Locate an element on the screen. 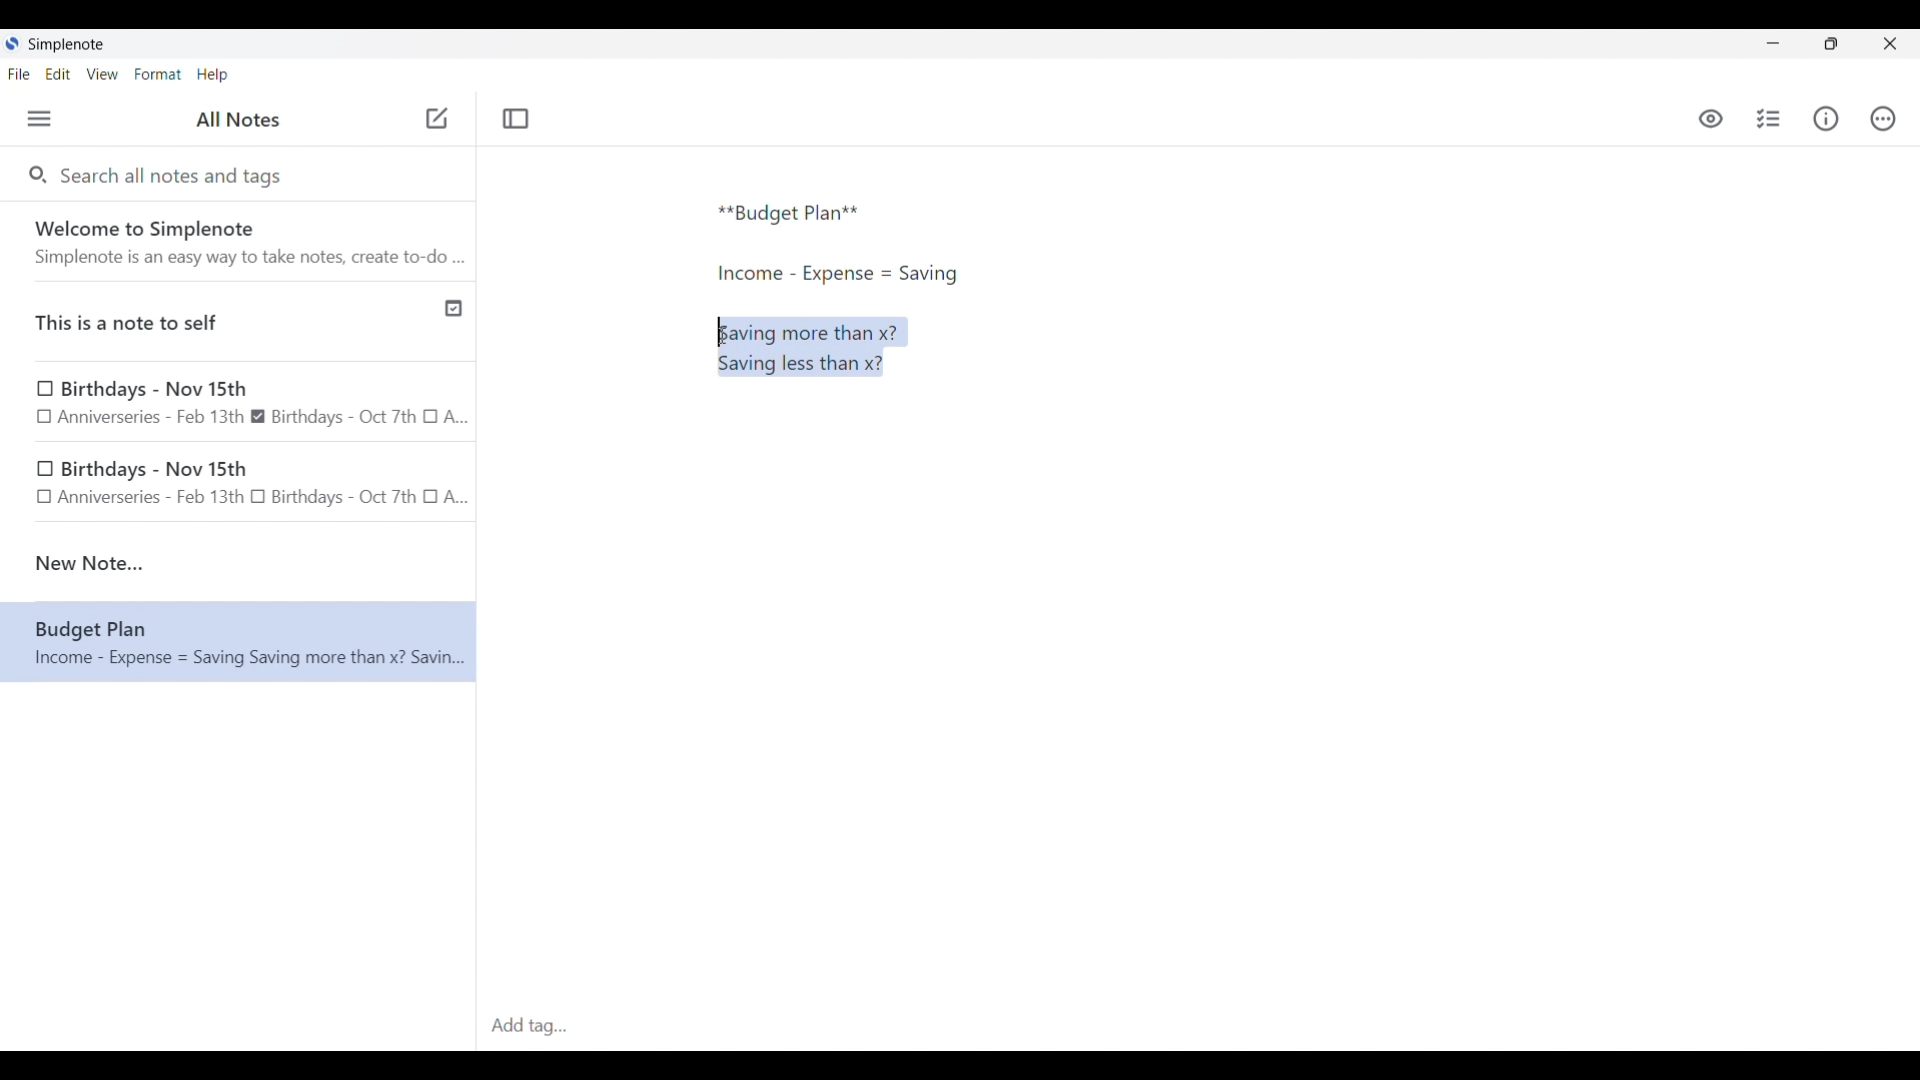 The height and width of the screenshot is (1080, 1920). Software welcome note is located at coordinates (243, 241).